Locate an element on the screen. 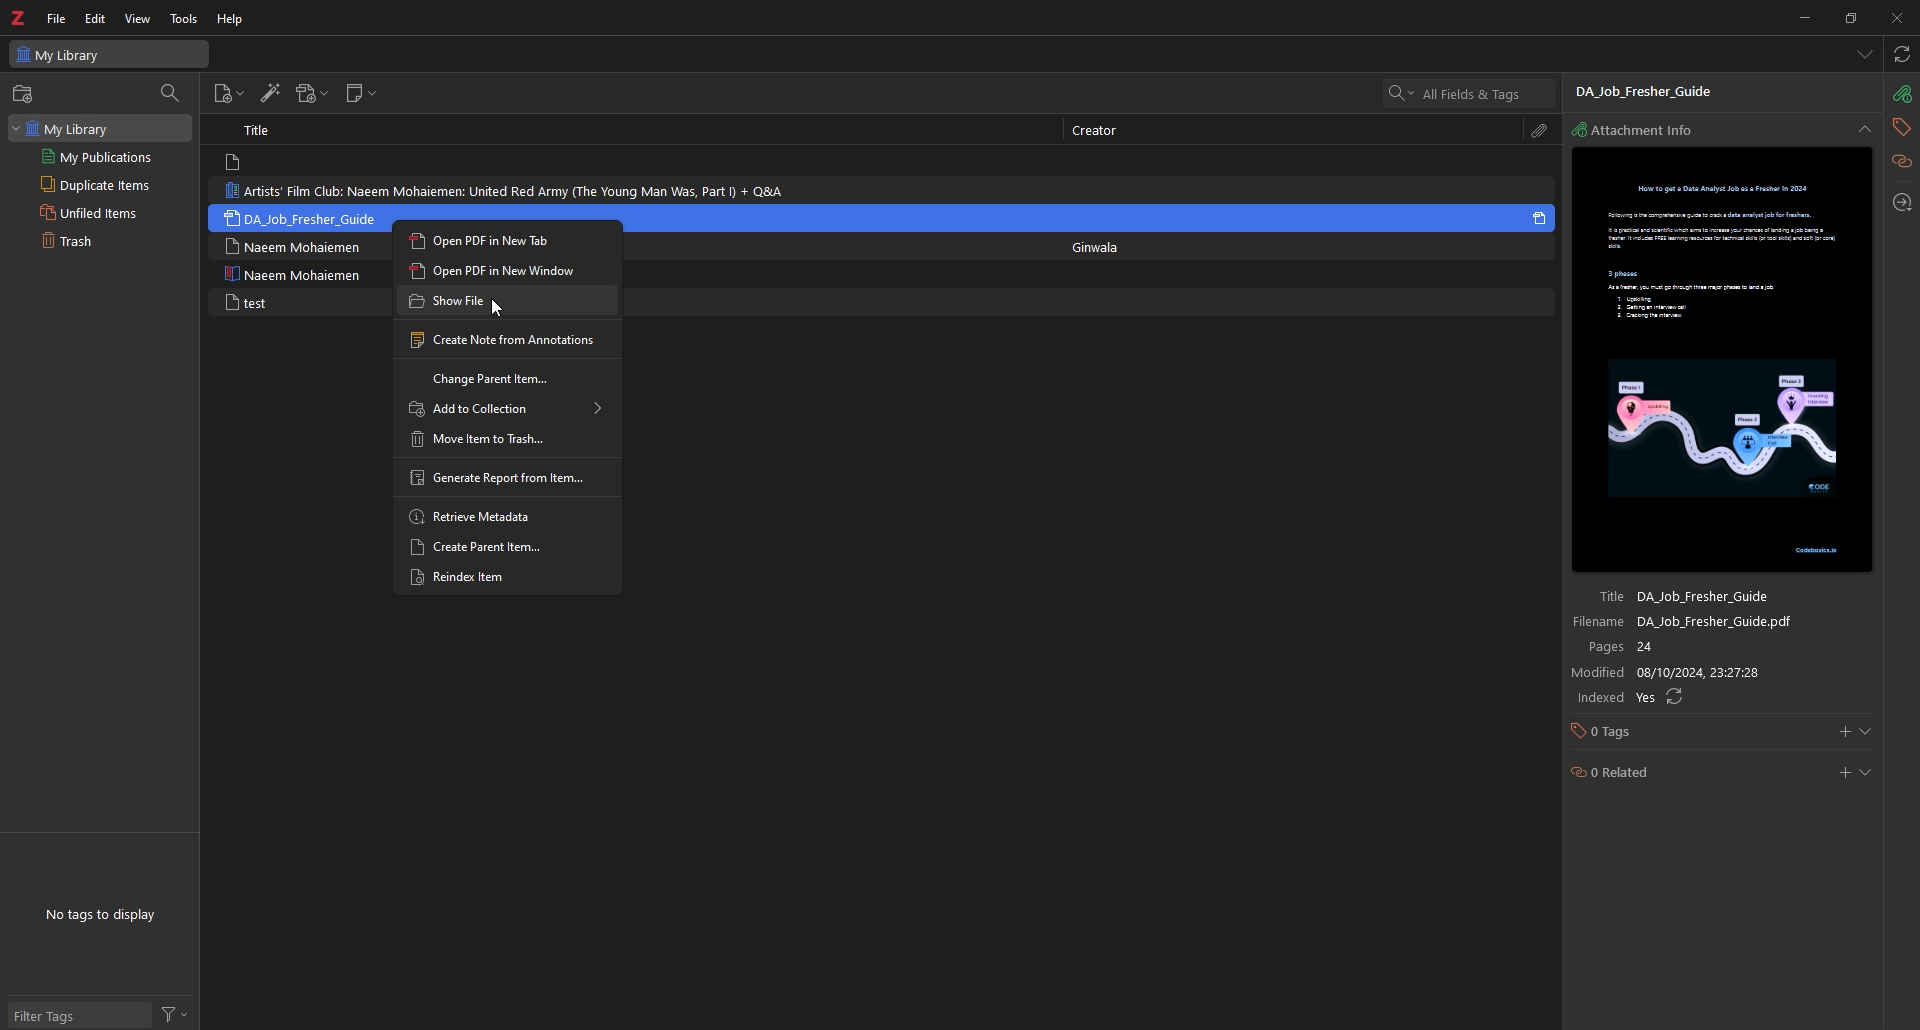 Image resolution: width=1920 pixels, height=1030 pixels. add tags is located at coordinates (1843, 731).